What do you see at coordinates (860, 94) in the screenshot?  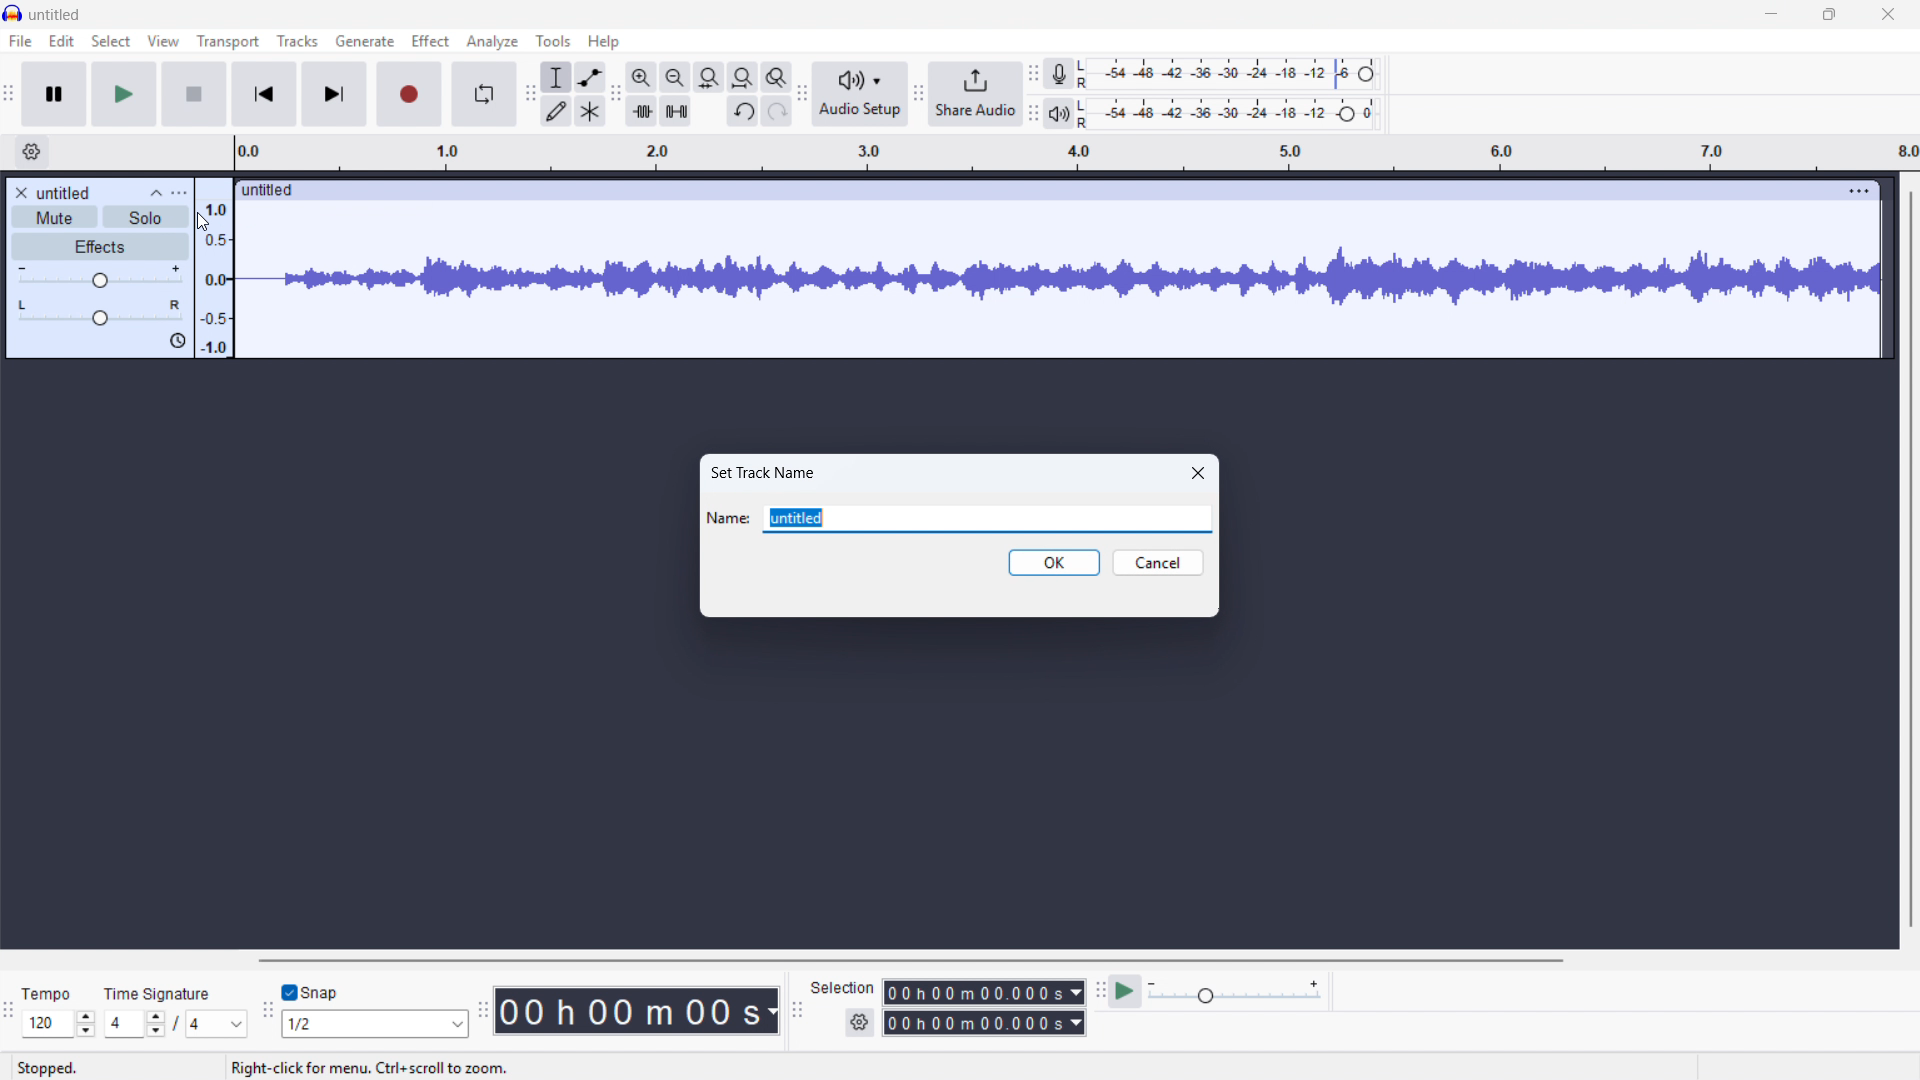 I see `Audio setup ` at bounding box center [860, 94].